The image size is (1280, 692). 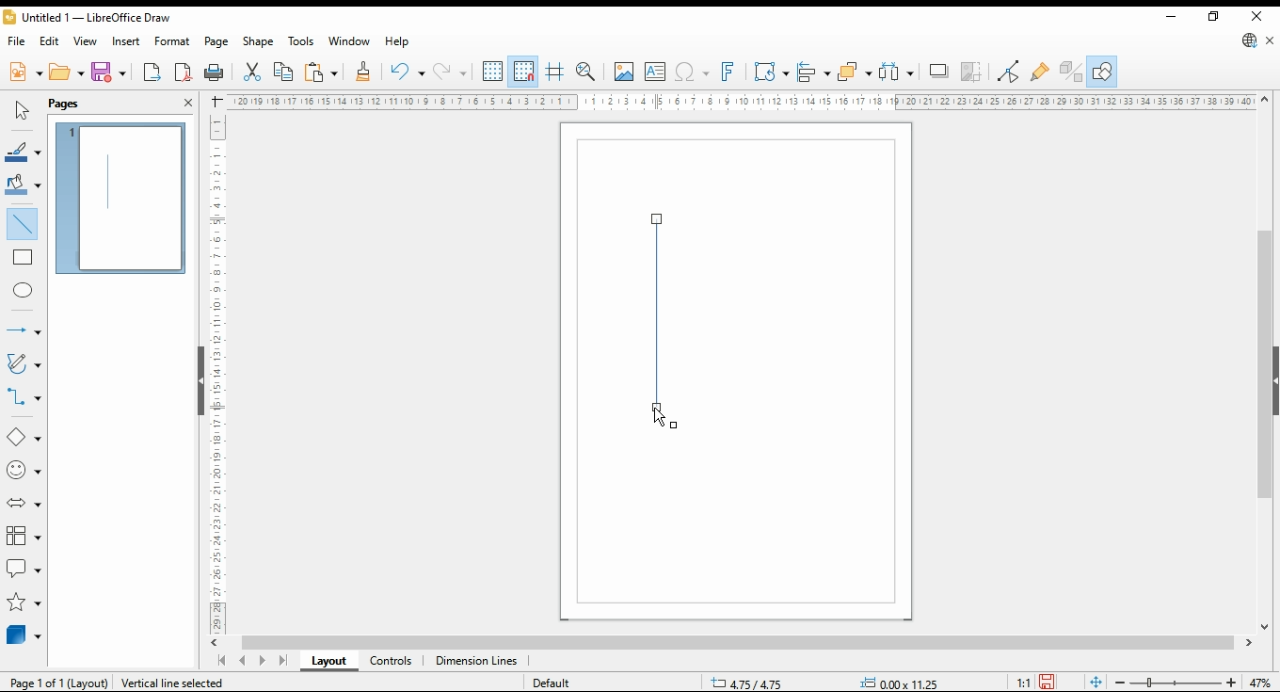 What do you see at coordinates (1250, 42) in the screenshot?
I see `libre office update` at bounding box center [1250, 42].